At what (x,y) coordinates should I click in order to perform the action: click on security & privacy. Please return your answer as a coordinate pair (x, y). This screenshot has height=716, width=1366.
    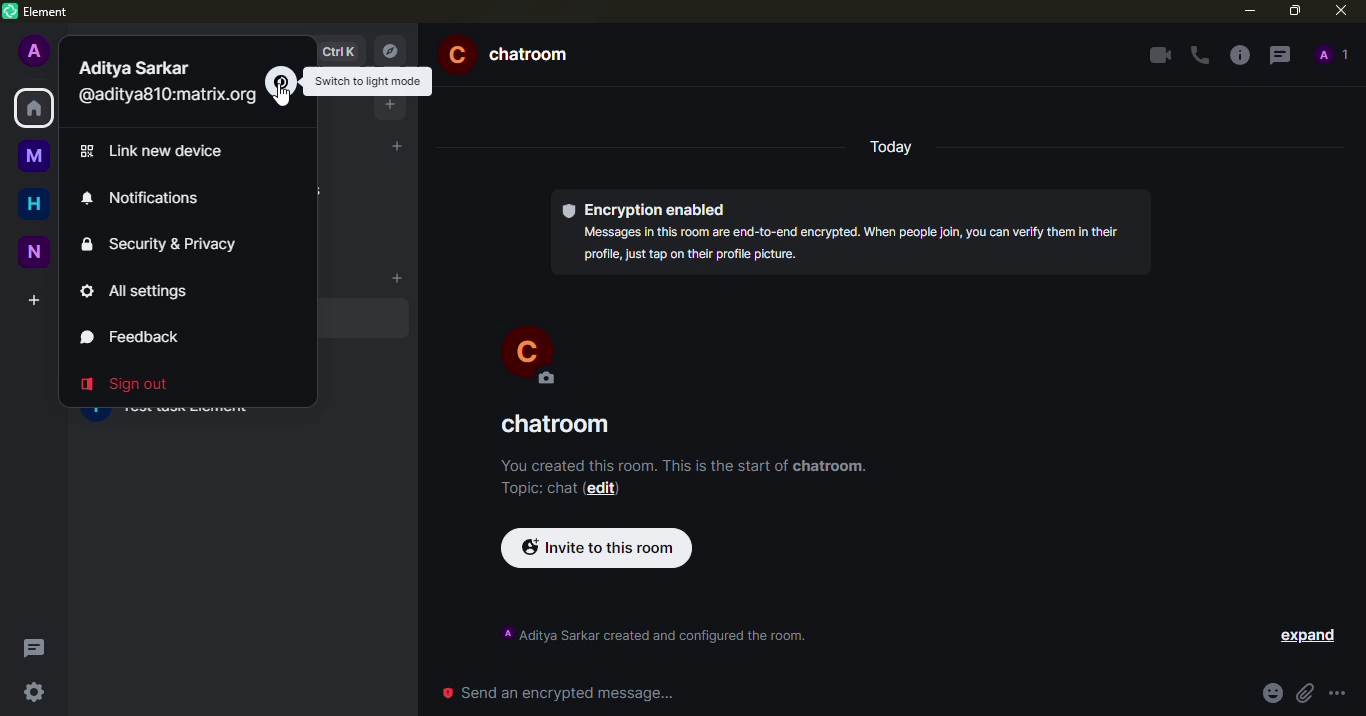
    Looking at the image, I should click on (163, 244).